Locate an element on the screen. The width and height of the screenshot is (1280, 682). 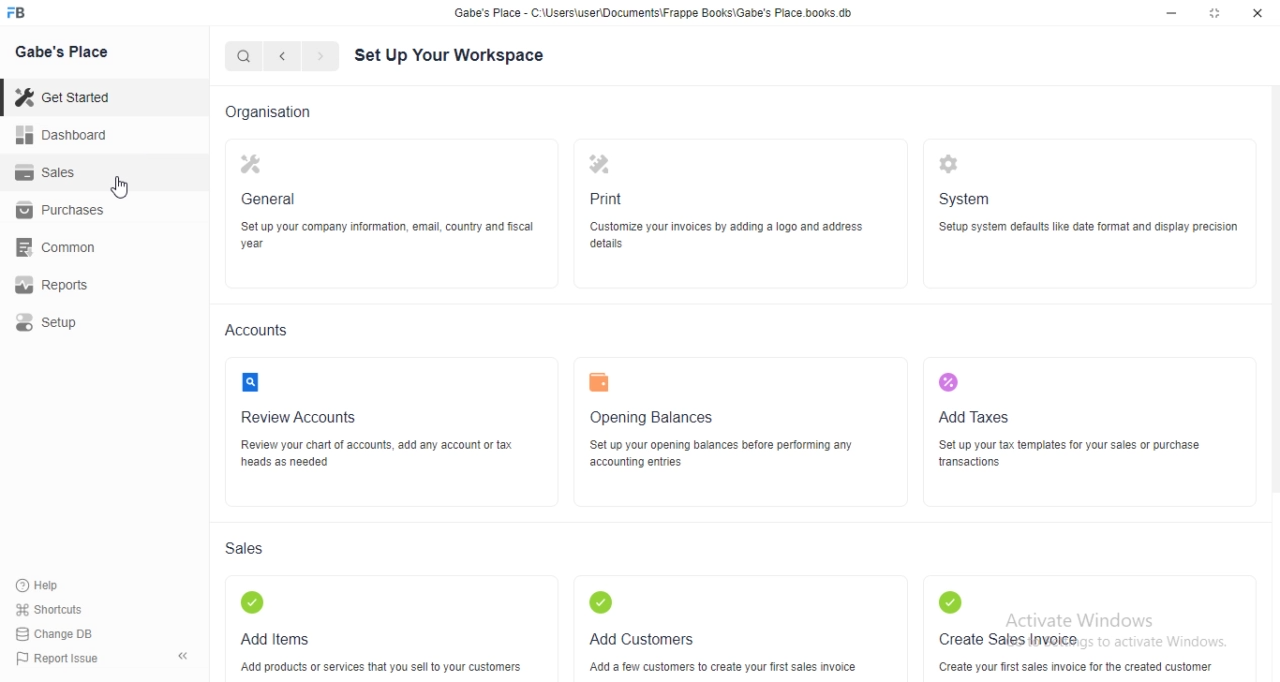
TU SE RS py ———
accounting entries is located at coordinates (723, 459).